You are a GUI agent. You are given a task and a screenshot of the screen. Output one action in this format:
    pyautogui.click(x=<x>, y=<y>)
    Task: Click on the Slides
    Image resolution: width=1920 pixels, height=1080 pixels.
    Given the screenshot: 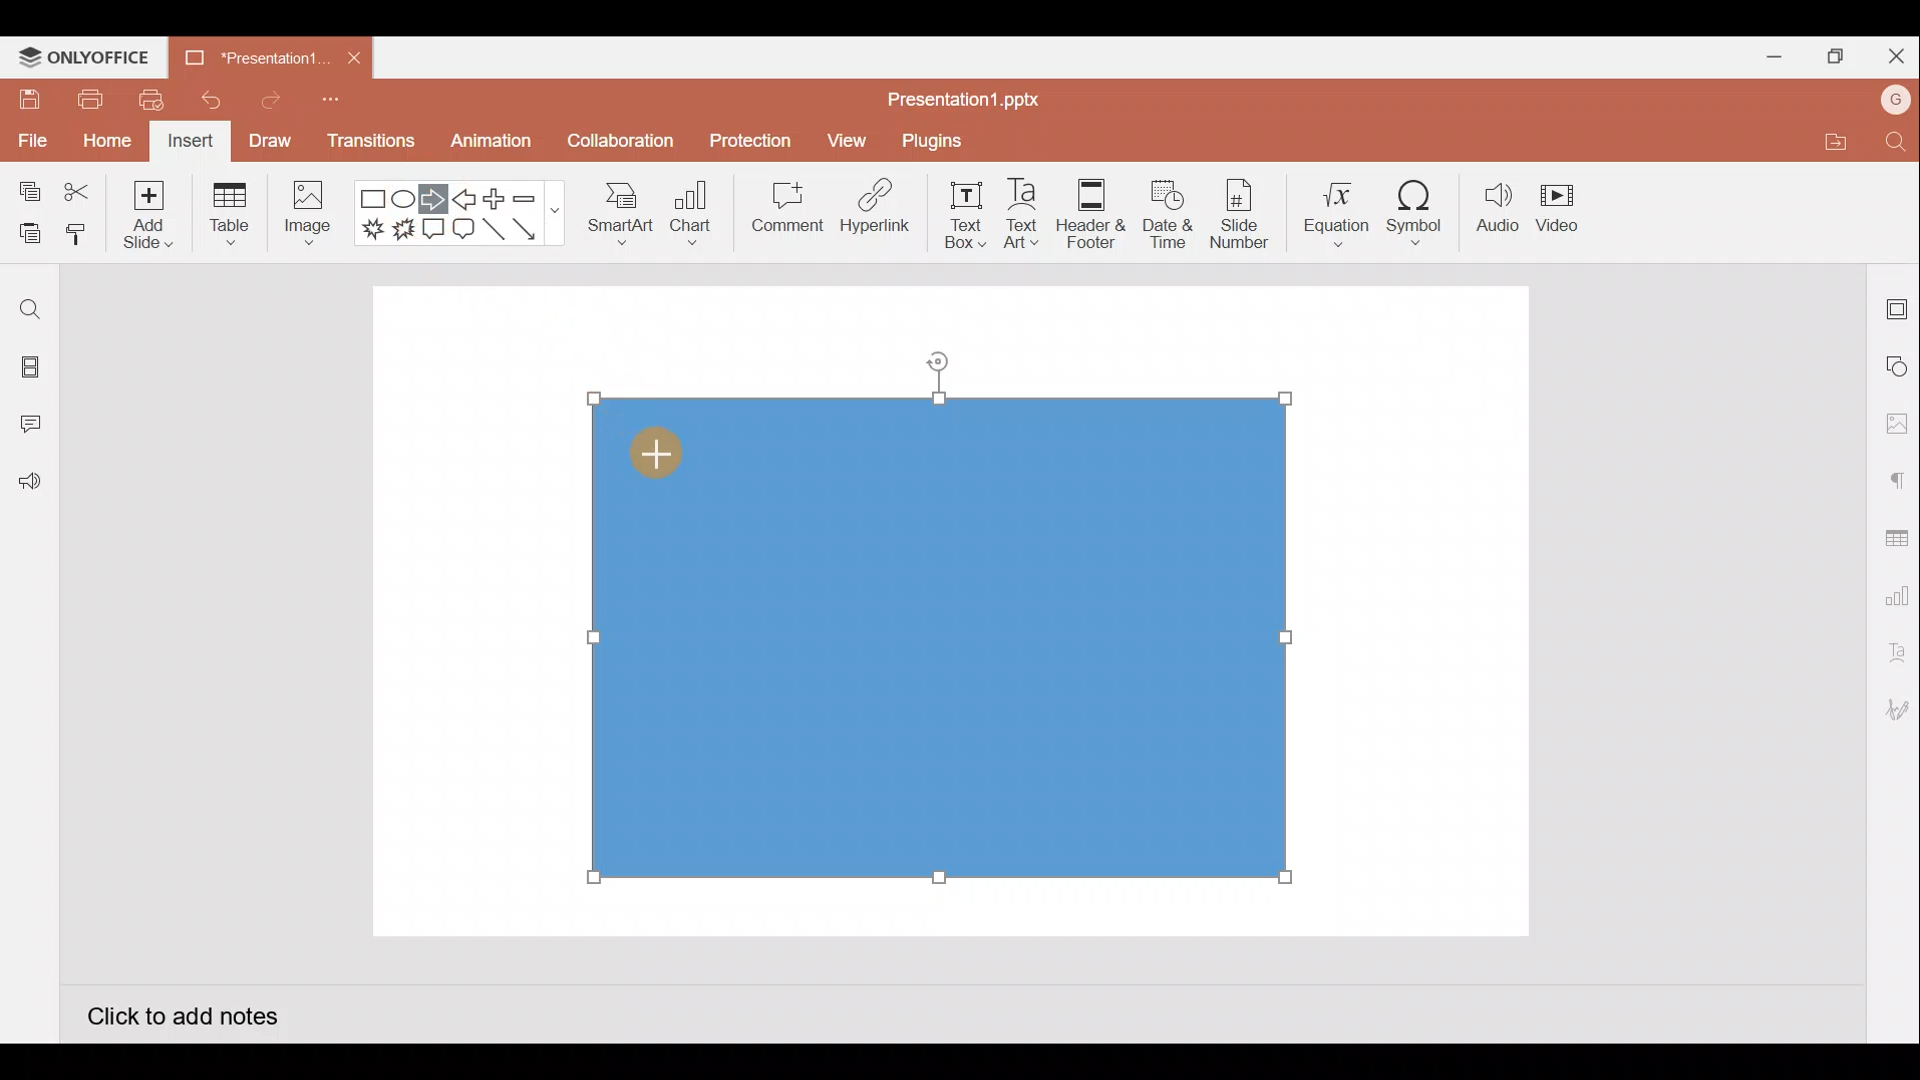 What is the action you would take?
    pyautogui.click(x=28, y=370)
    